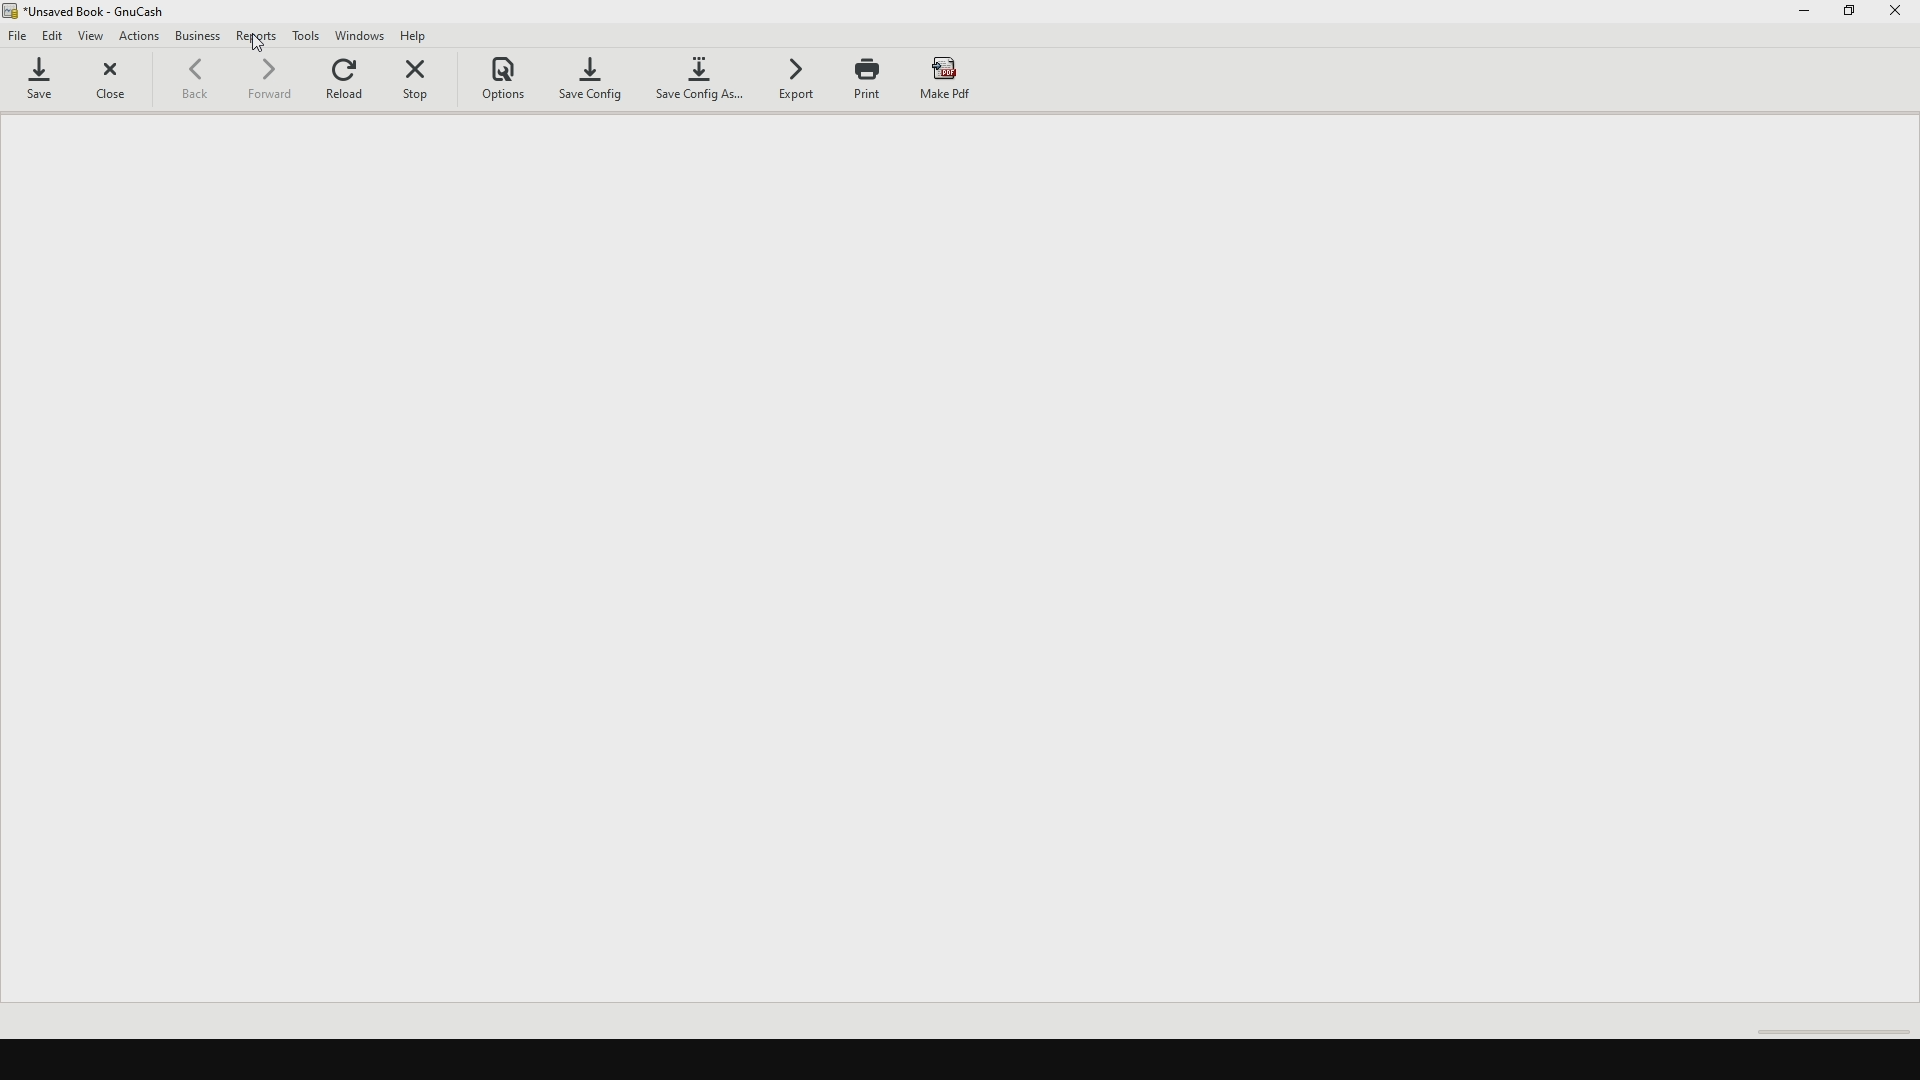 This screenshot has width=1920, height=1080. Describe the element at coordinates (511, 77) in the screenshot. I see `options` at that location.